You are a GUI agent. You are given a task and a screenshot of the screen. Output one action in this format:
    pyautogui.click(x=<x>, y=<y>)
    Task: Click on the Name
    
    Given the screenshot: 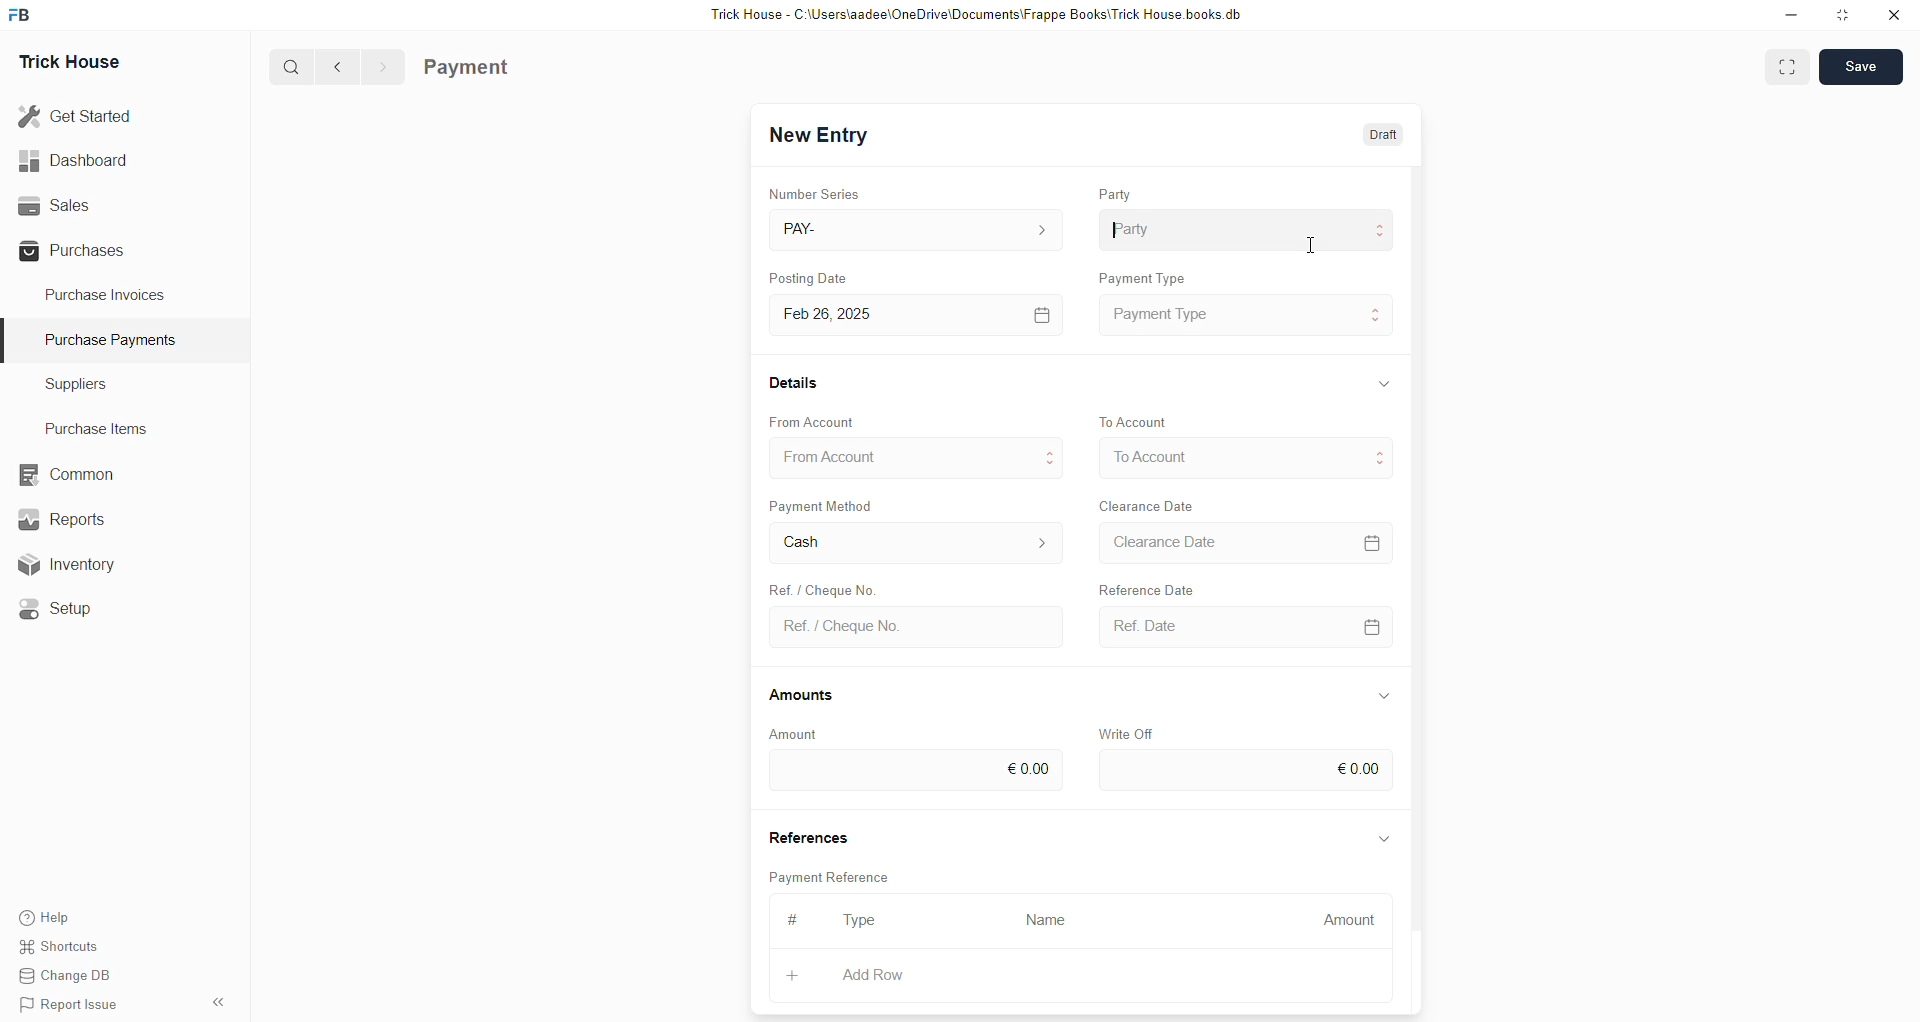 What is the action you would take?
    pyautogui.click(x=1046, y=921)
    